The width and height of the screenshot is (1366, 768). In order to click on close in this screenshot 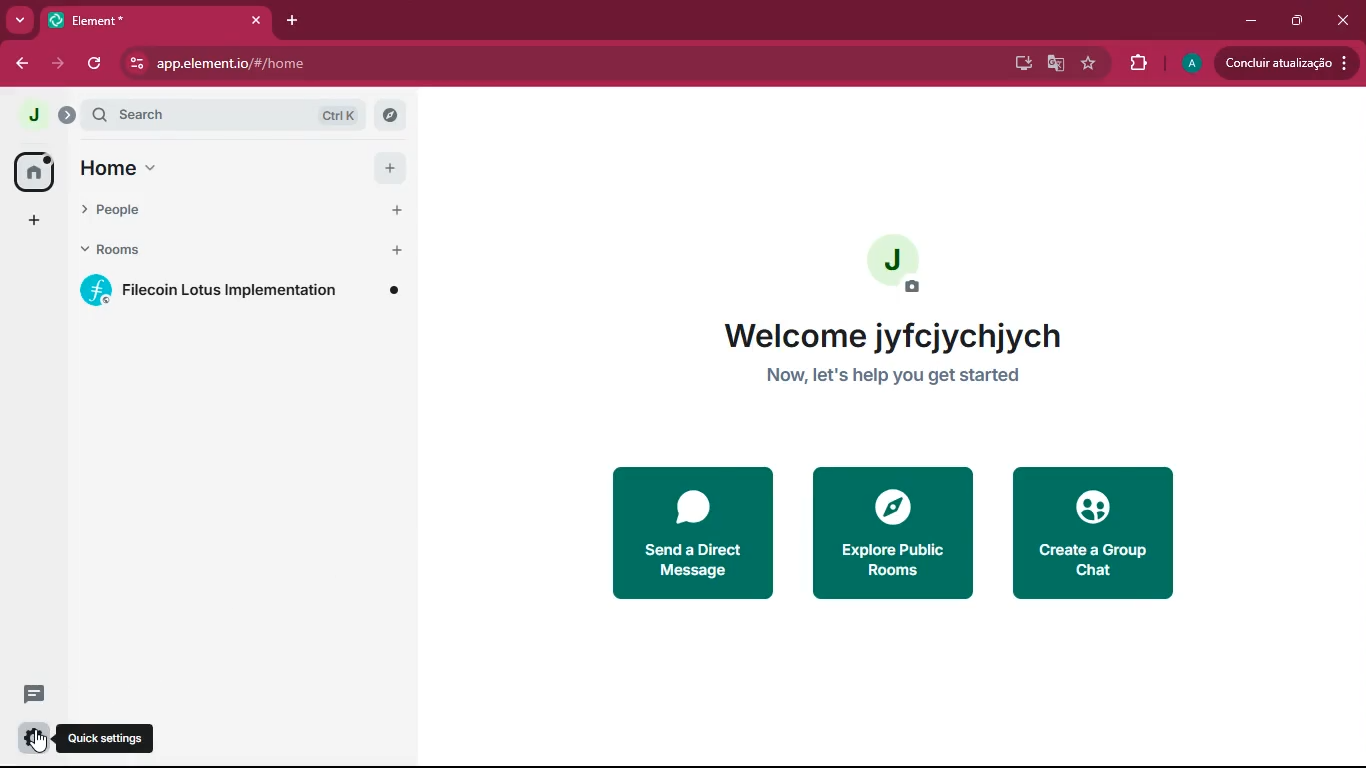, I will do `click(258, 20)`.